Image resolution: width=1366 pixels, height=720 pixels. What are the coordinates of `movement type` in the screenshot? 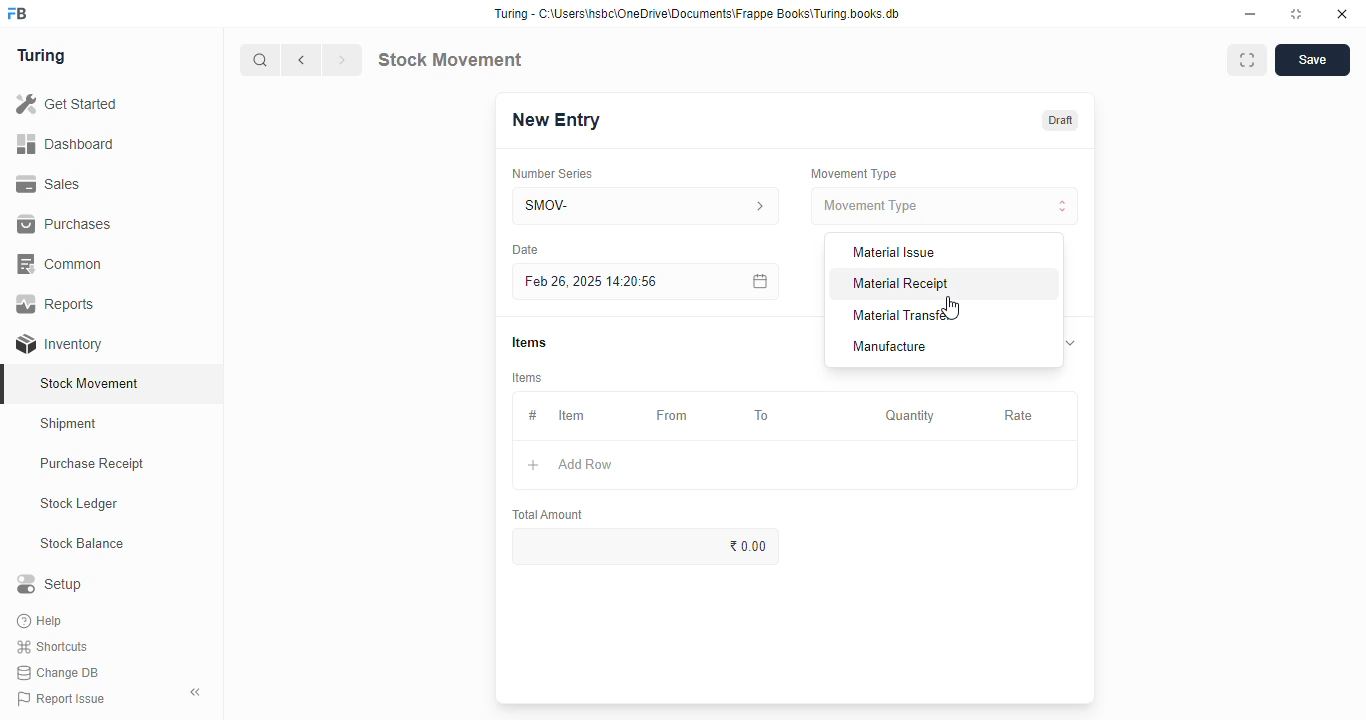 It's located at (944, 206).